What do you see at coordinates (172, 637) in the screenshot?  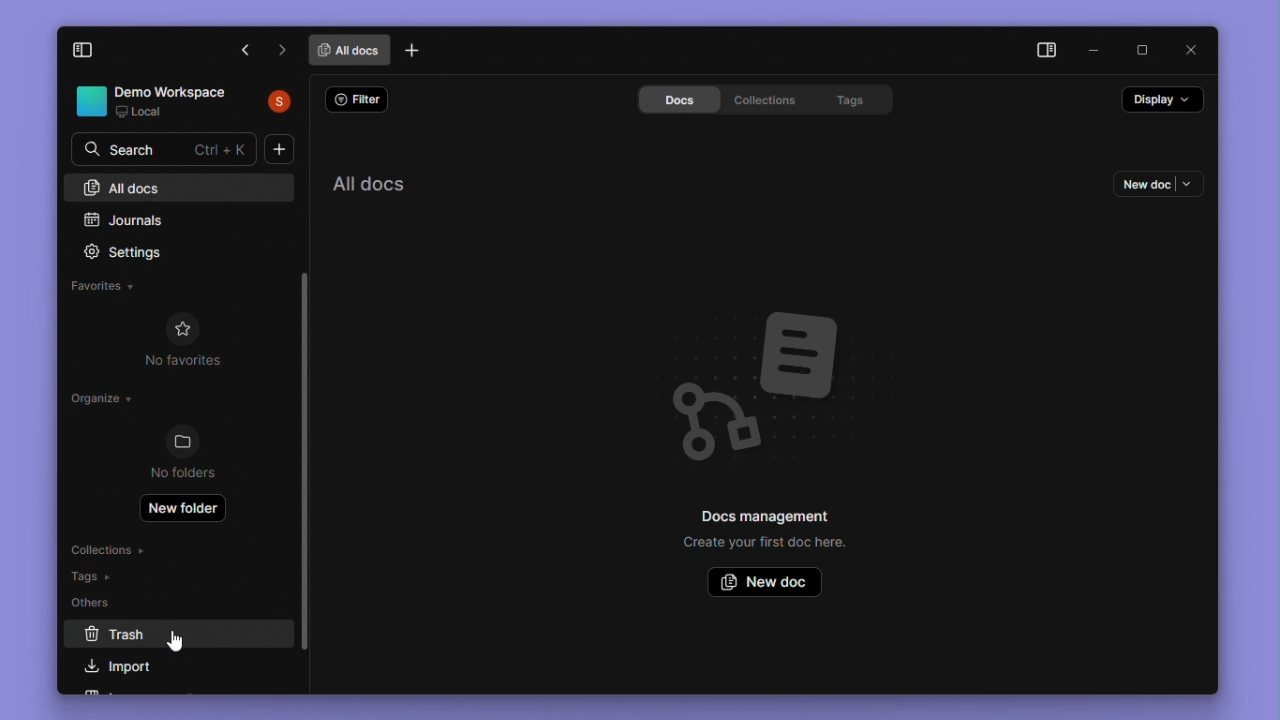 I see `trash` at bounding box center [172, 637].